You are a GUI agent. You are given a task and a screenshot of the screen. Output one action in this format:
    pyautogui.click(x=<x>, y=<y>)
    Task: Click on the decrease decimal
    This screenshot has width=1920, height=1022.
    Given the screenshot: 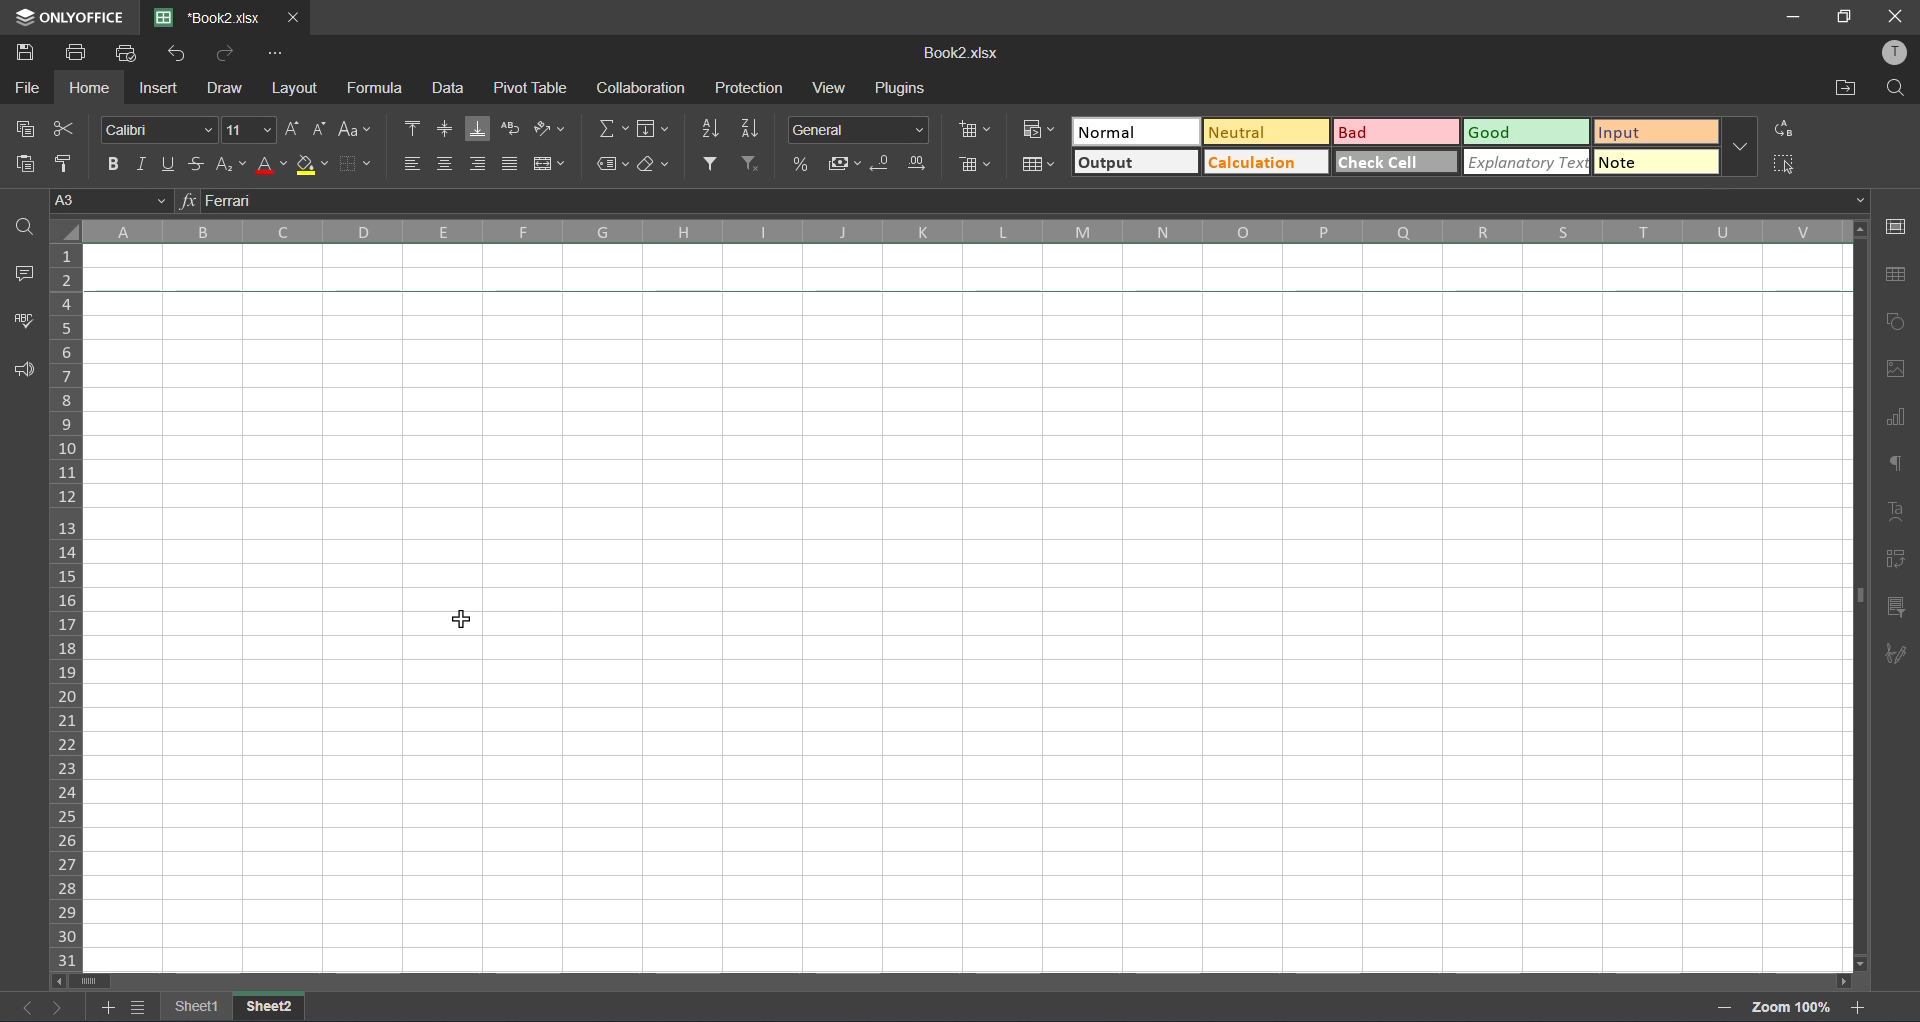 What is the action you would take?
    pyautogui.click(x=883, y=161)
    